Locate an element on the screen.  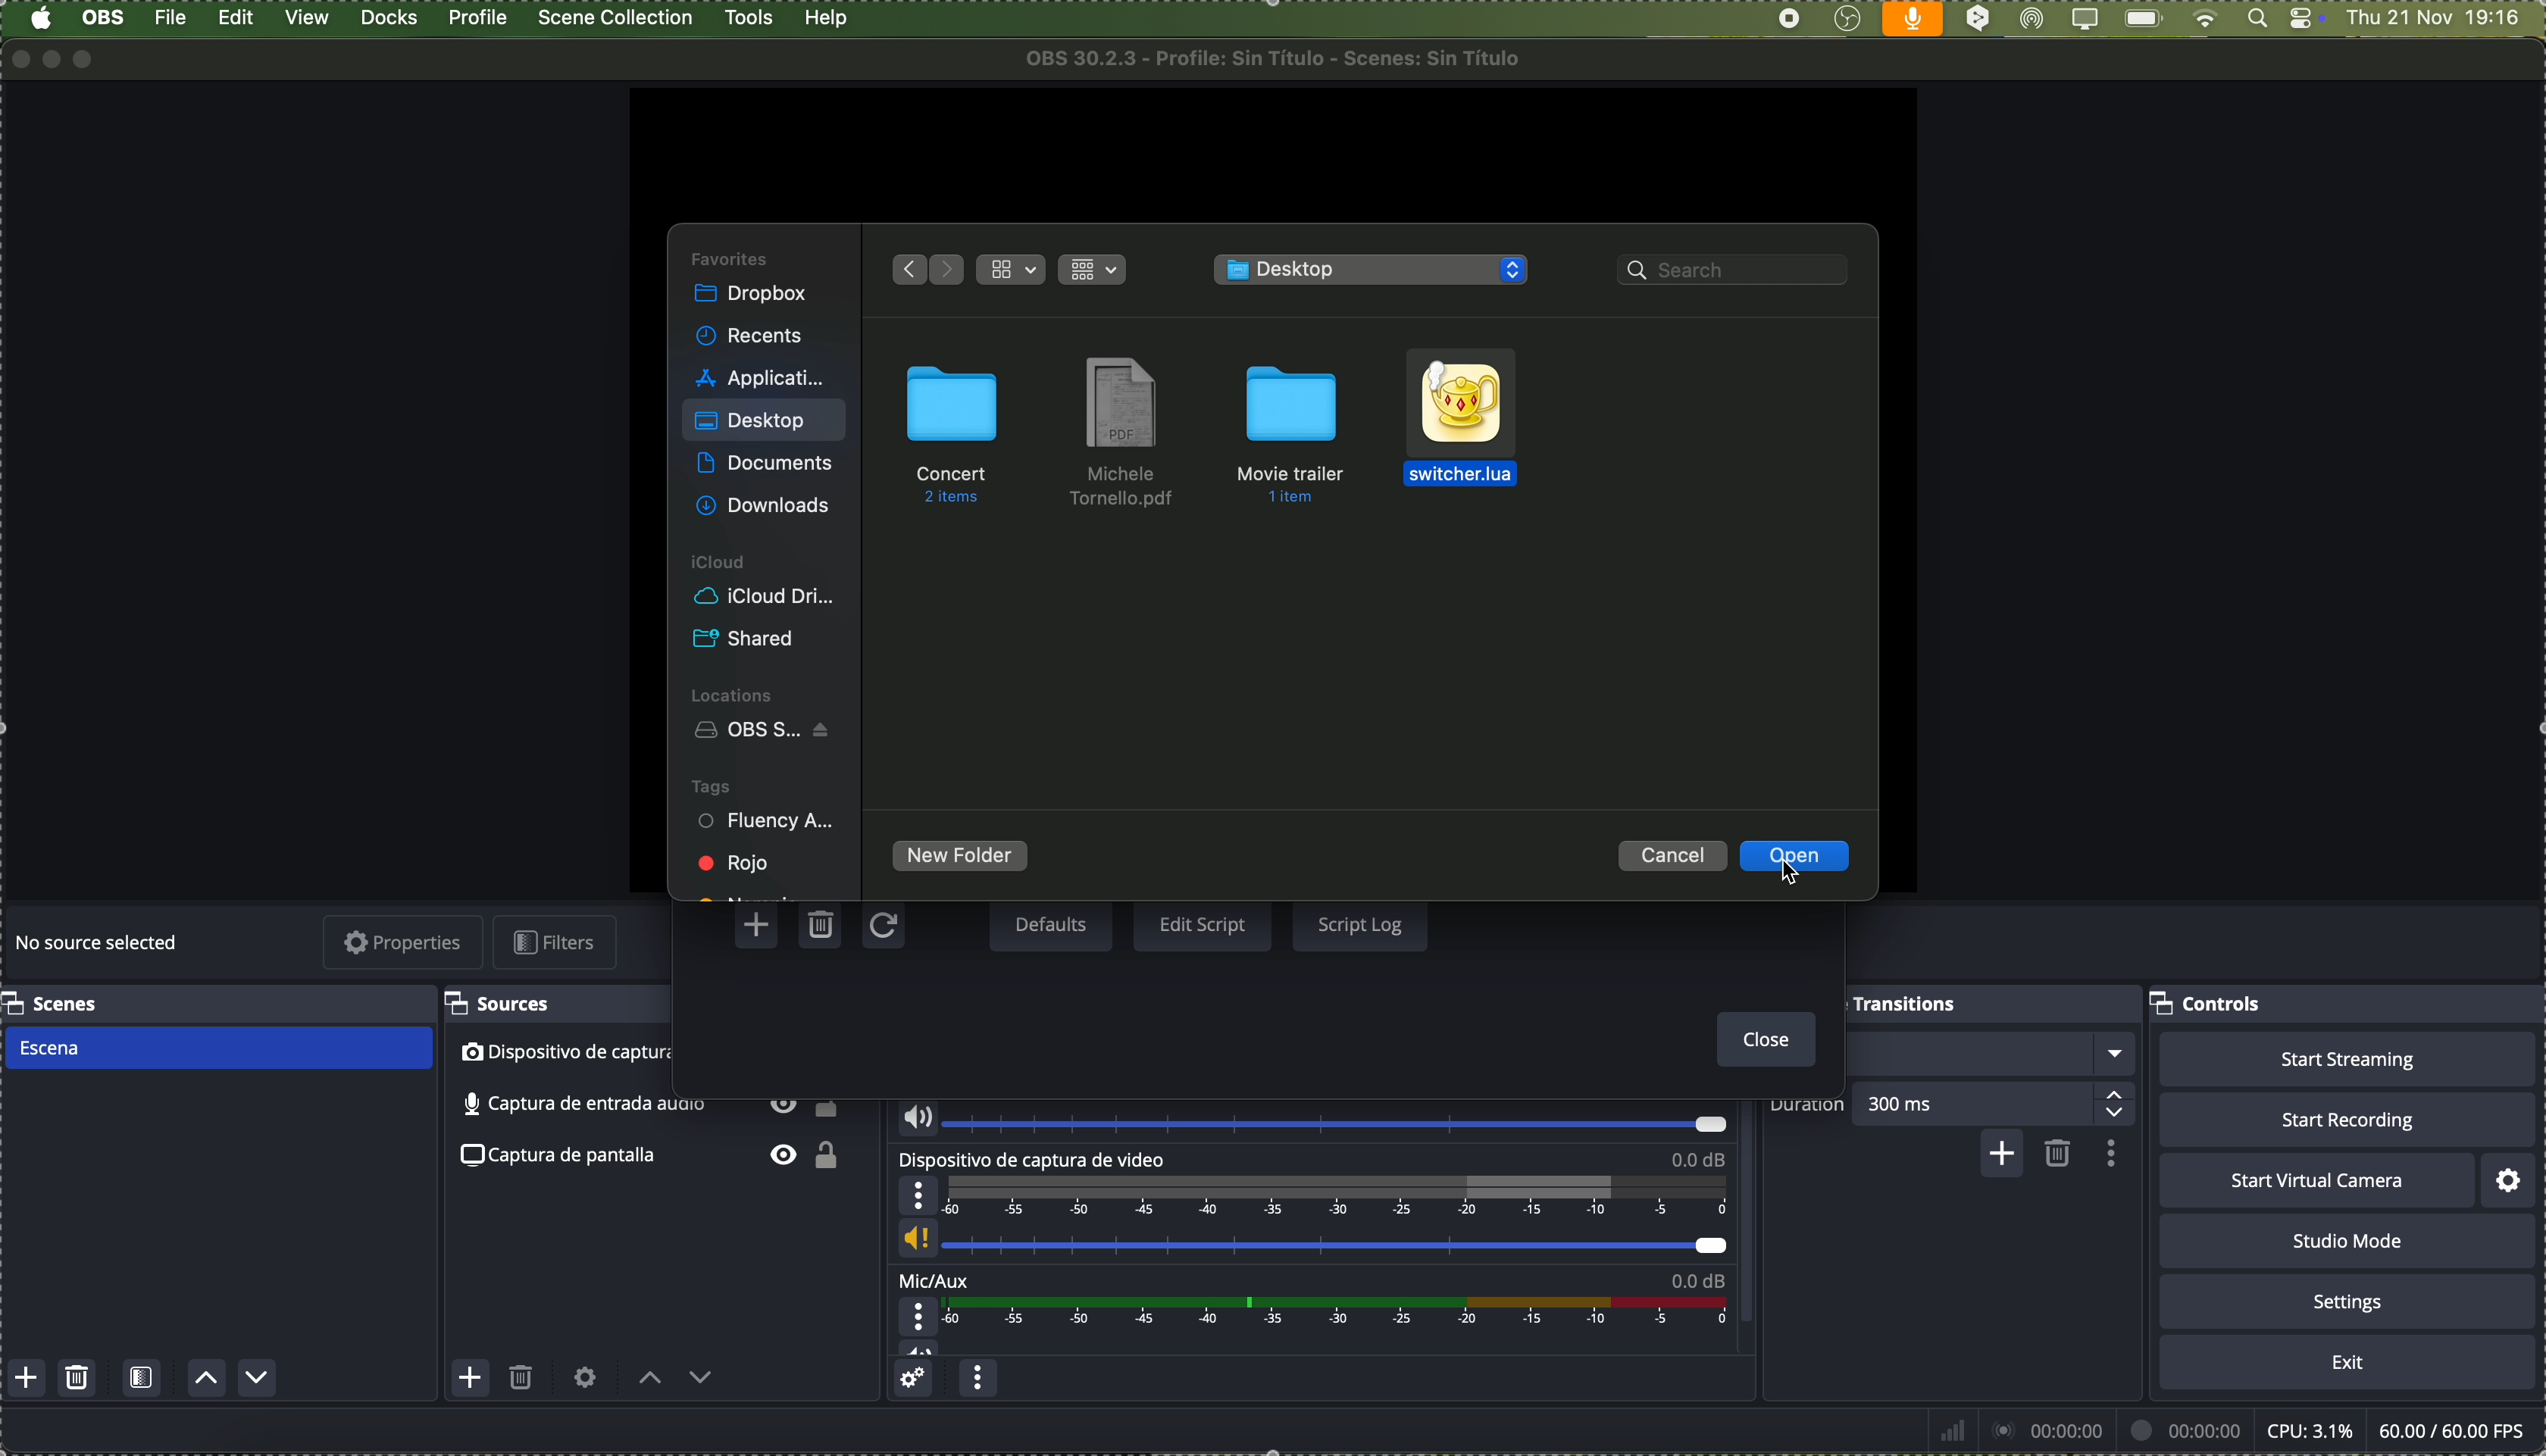
downloads is located at coordinates (767, 504).